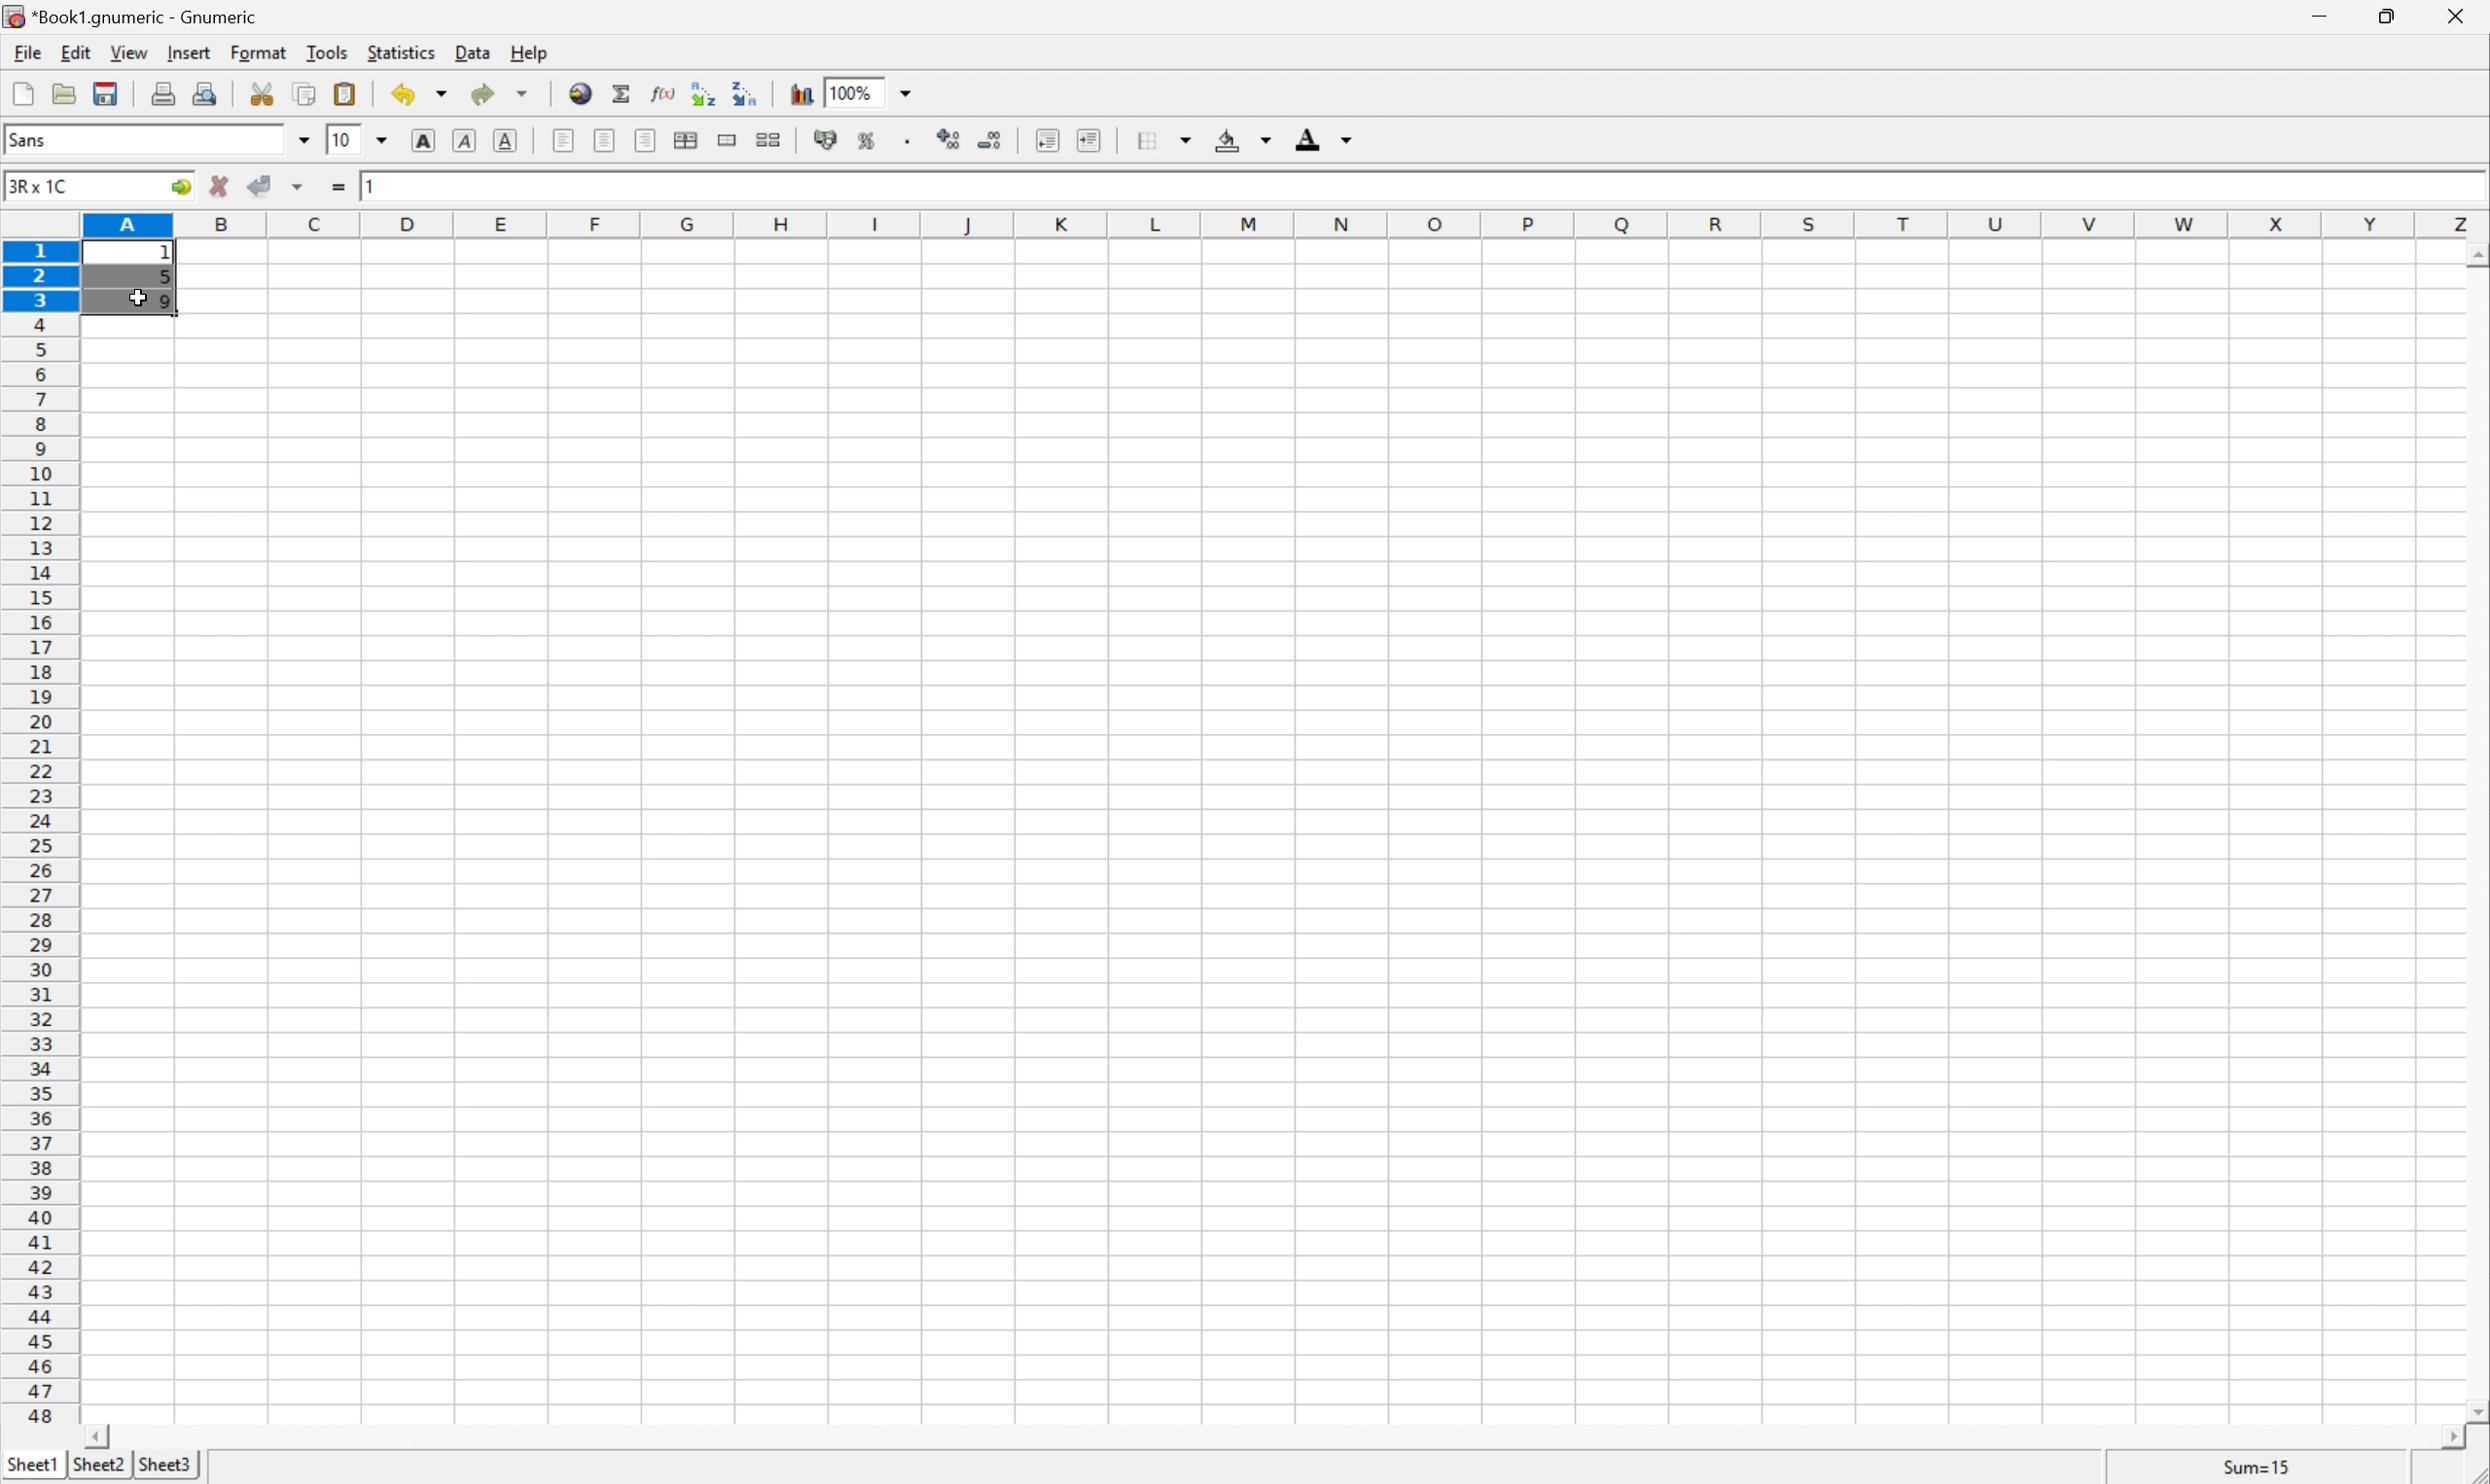  Describe the element at coordinates (167, 303) in the screenshot. I see `9` at that location.